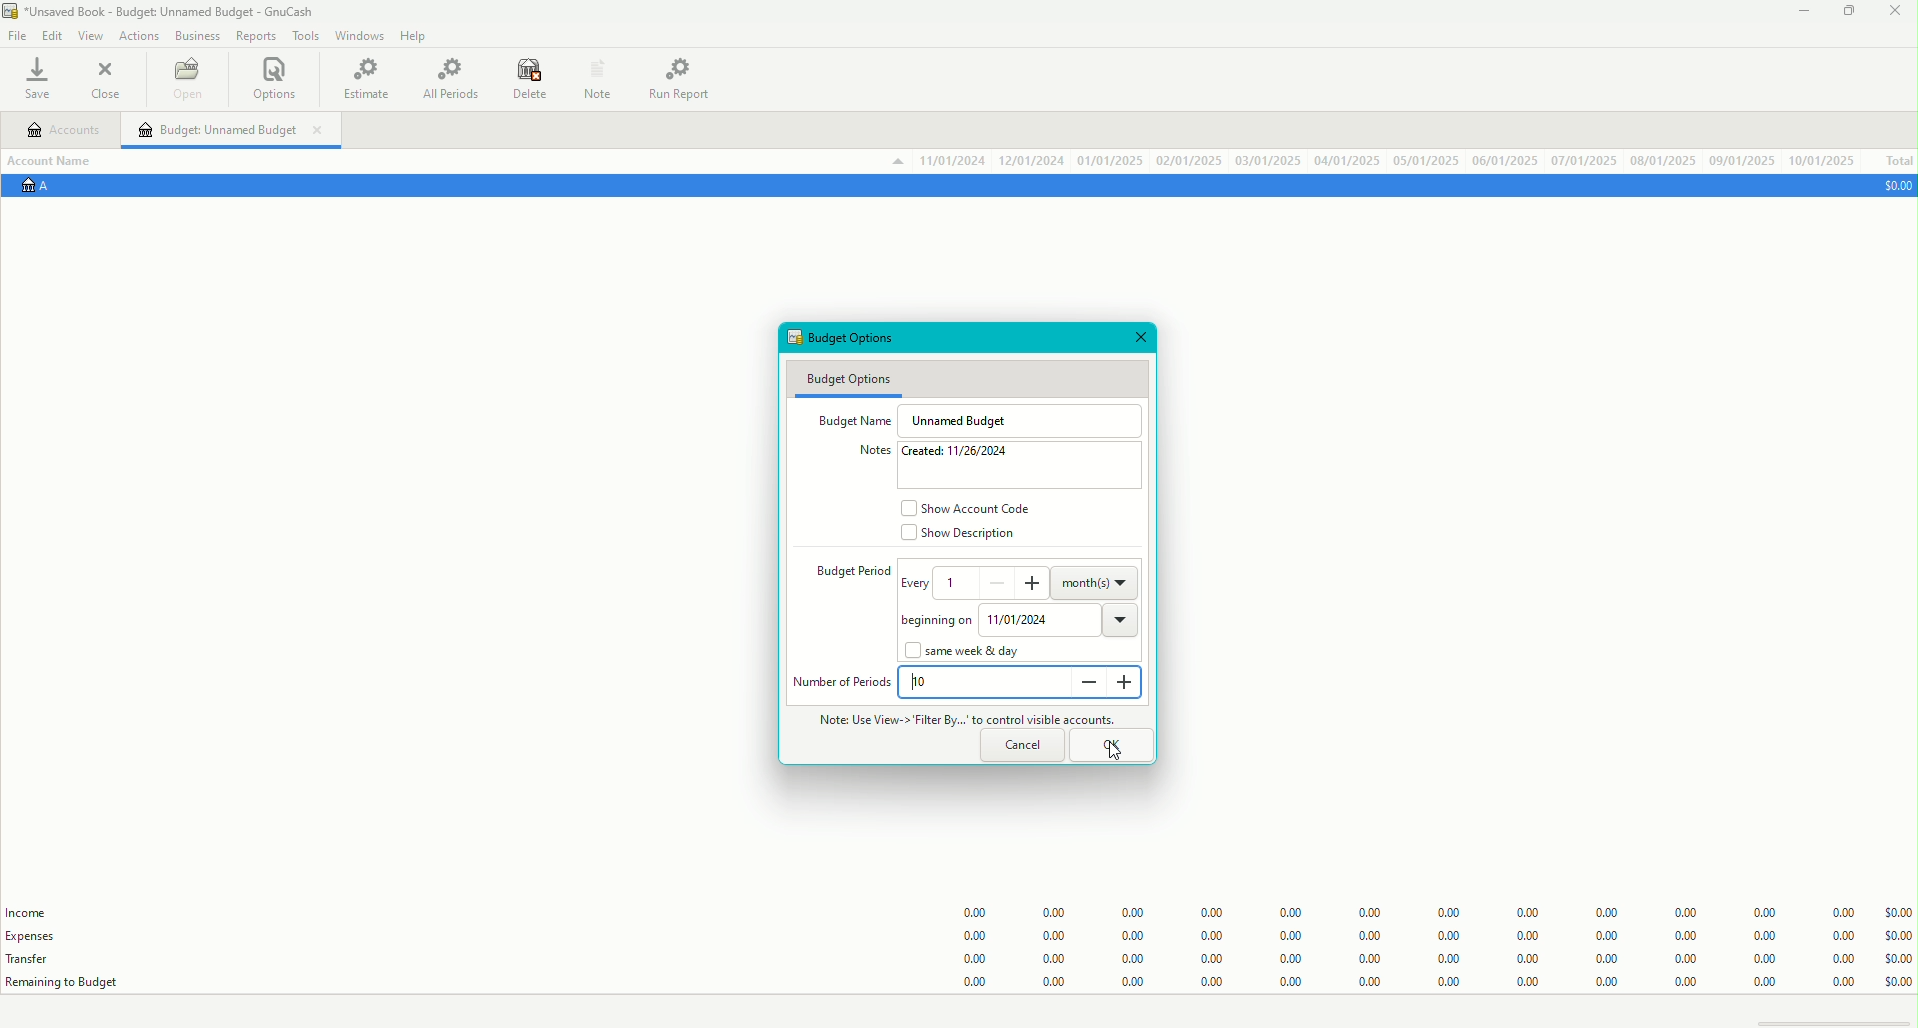  What do you see at coordinates (959, 718) in the screenshot?
I see `Note - Use View - Filter by to control visible accounts` at bounding box center [959, 718].